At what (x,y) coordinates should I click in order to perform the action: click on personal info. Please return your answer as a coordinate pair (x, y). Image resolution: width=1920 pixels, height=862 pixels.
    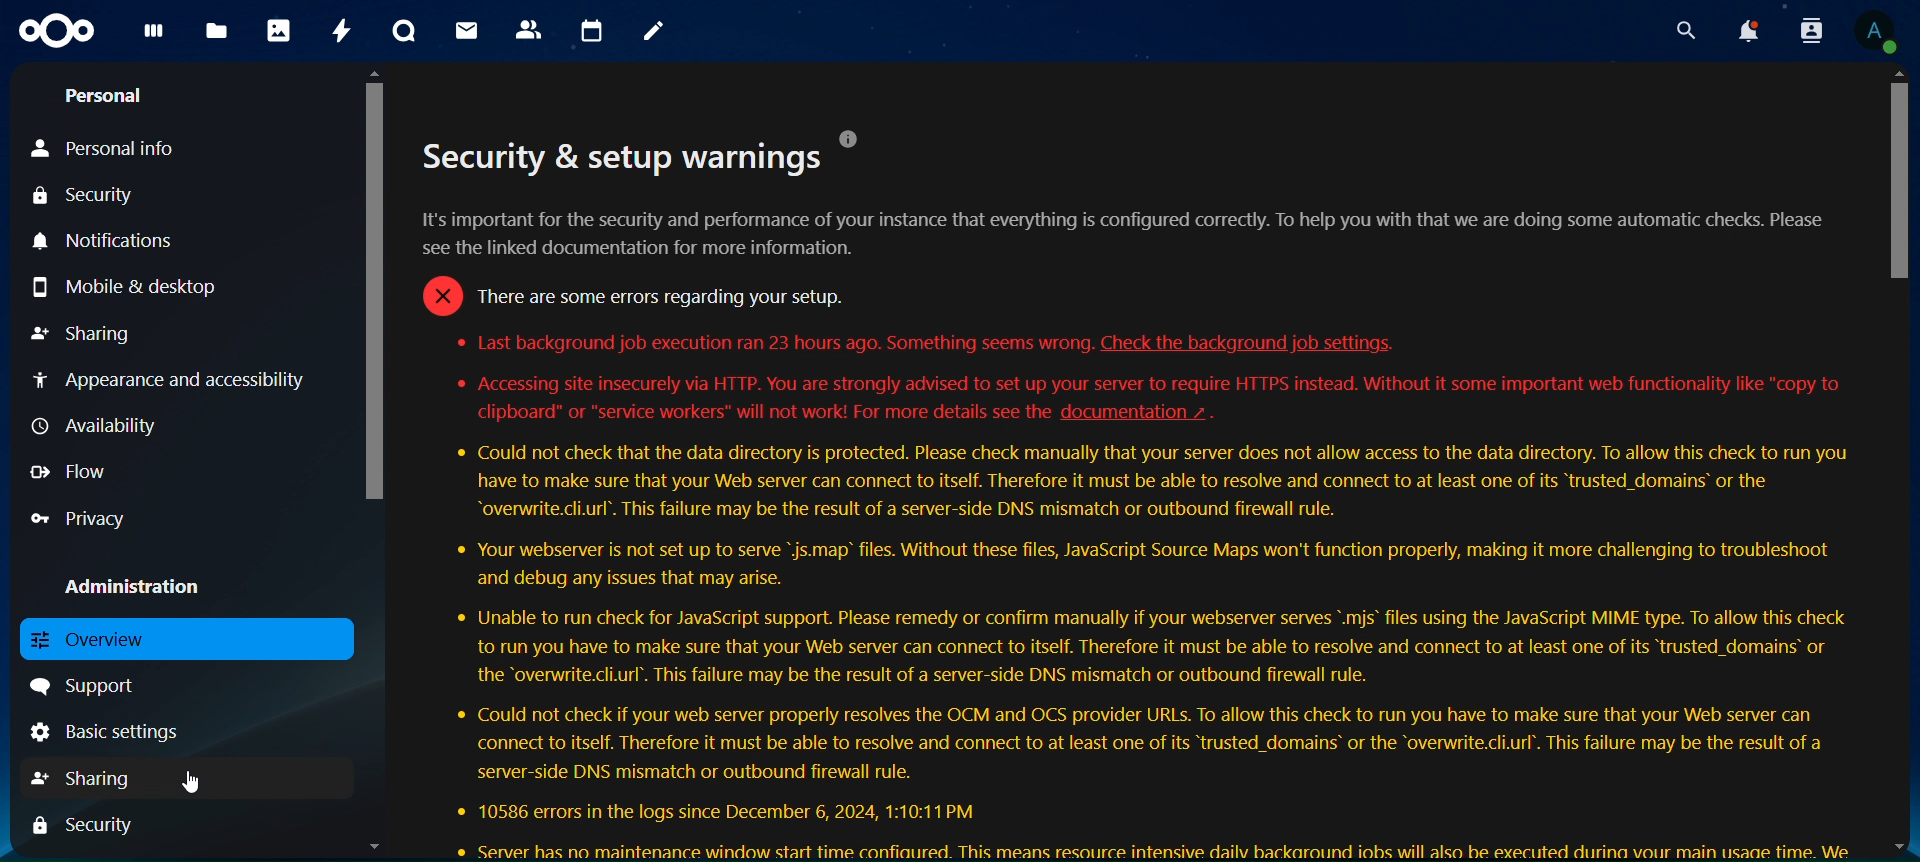
    Looking at the image, I should click on (106, 149).